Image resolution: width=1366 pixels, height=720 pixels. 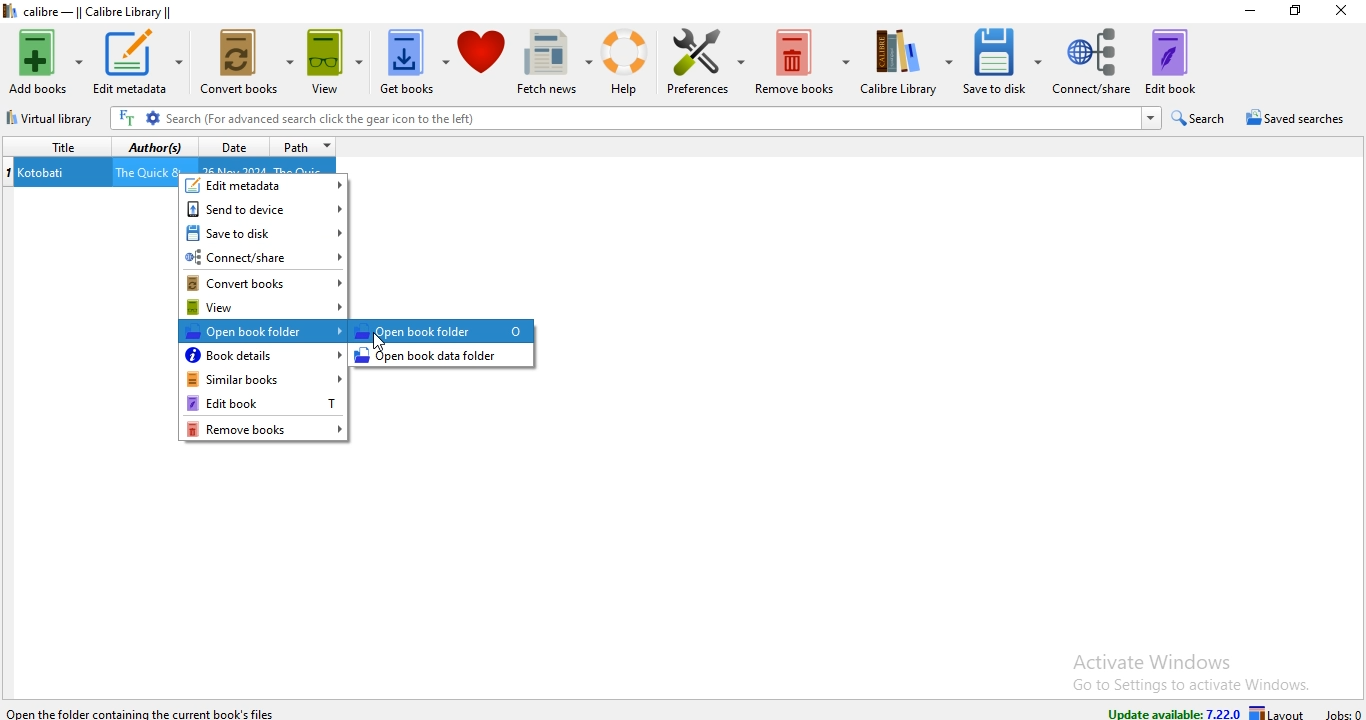 What do you see at coordinates (245, 65) in the screenshot?
I see `convert books` at bounding box center [245, 65].